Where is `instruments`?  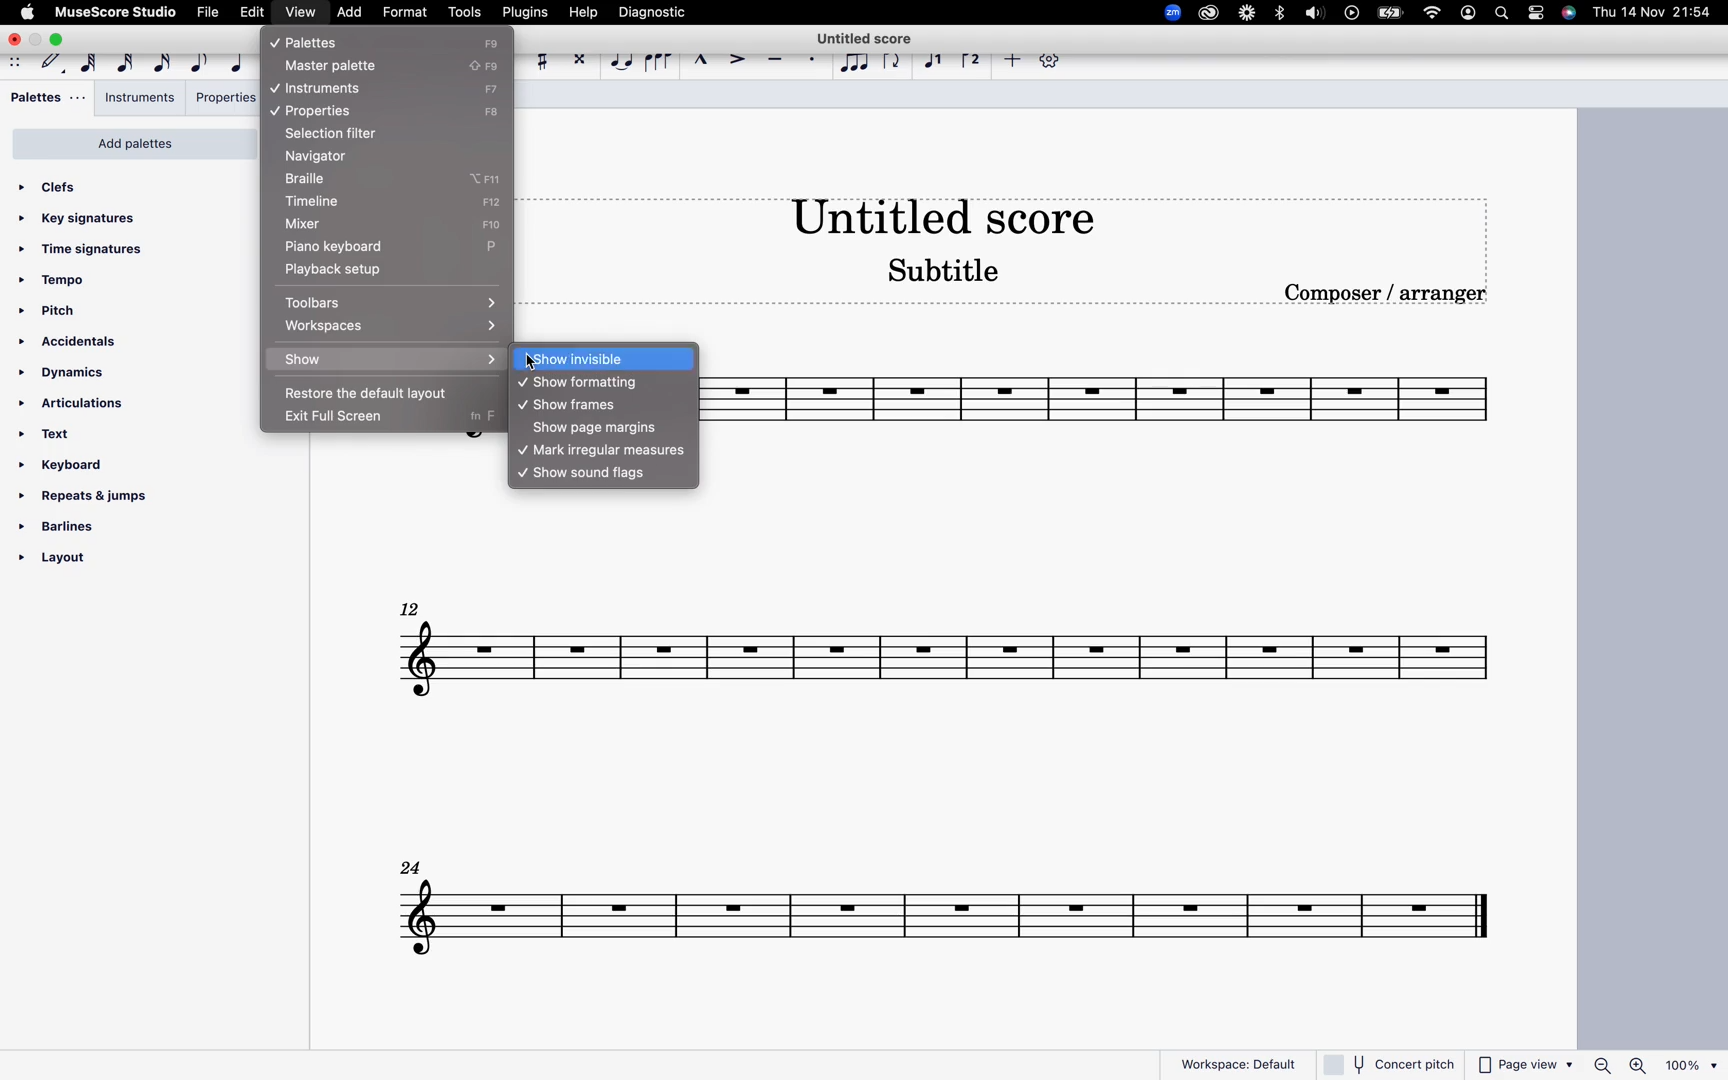
instruments is located at coordinates (331, 88).